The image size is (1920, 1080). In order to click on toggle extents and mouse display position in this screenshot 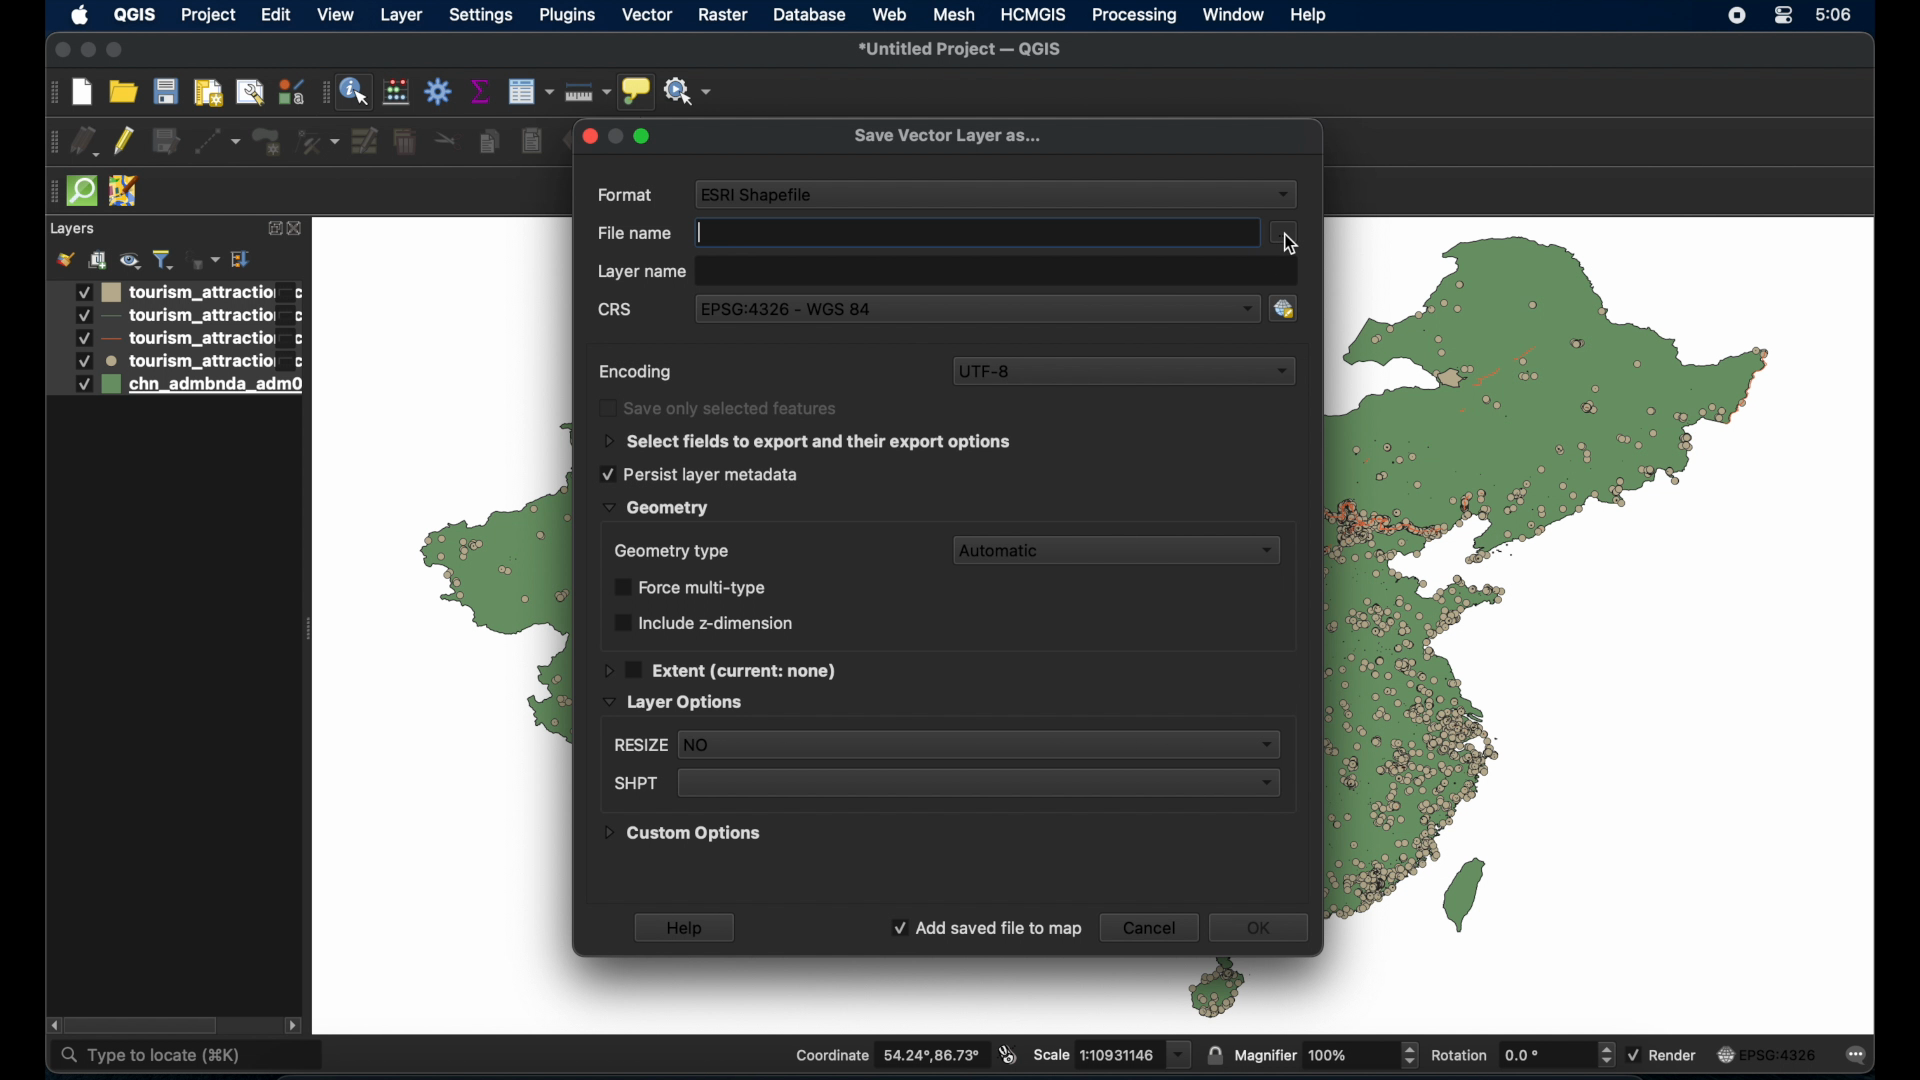, I will do `click(1009, 1056)`.